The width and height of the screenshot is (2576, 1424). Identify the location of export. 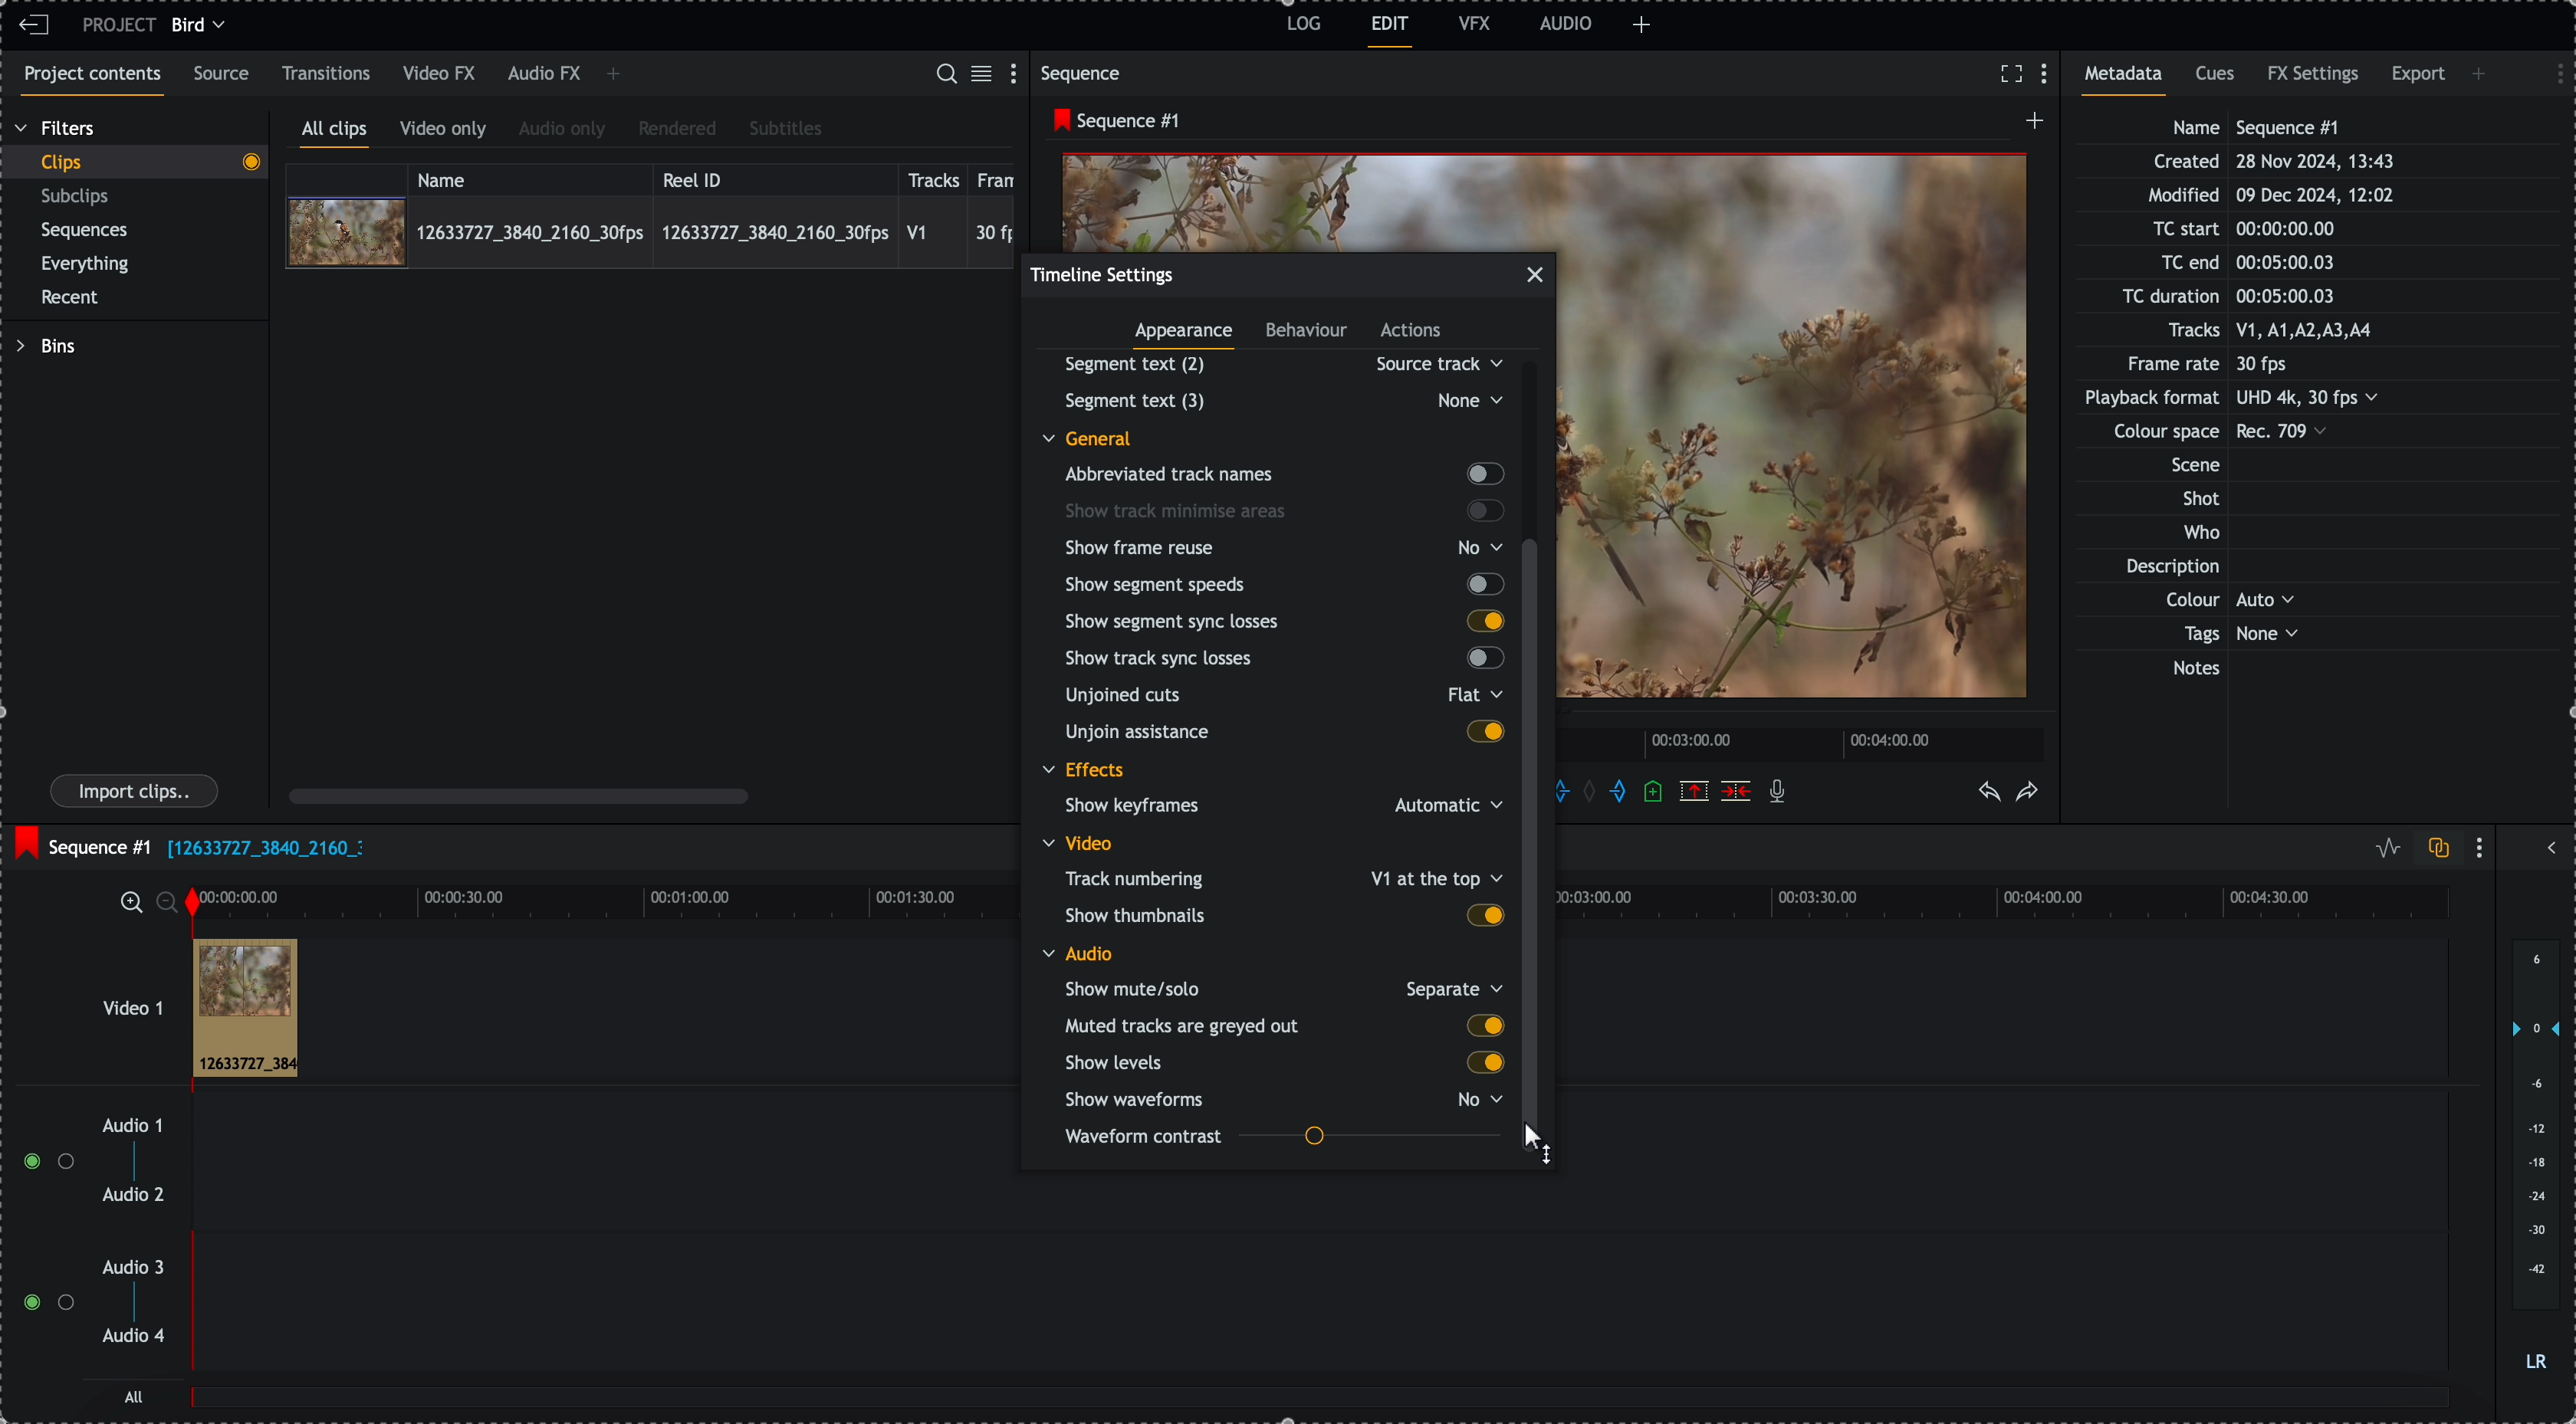
(2418, 78).